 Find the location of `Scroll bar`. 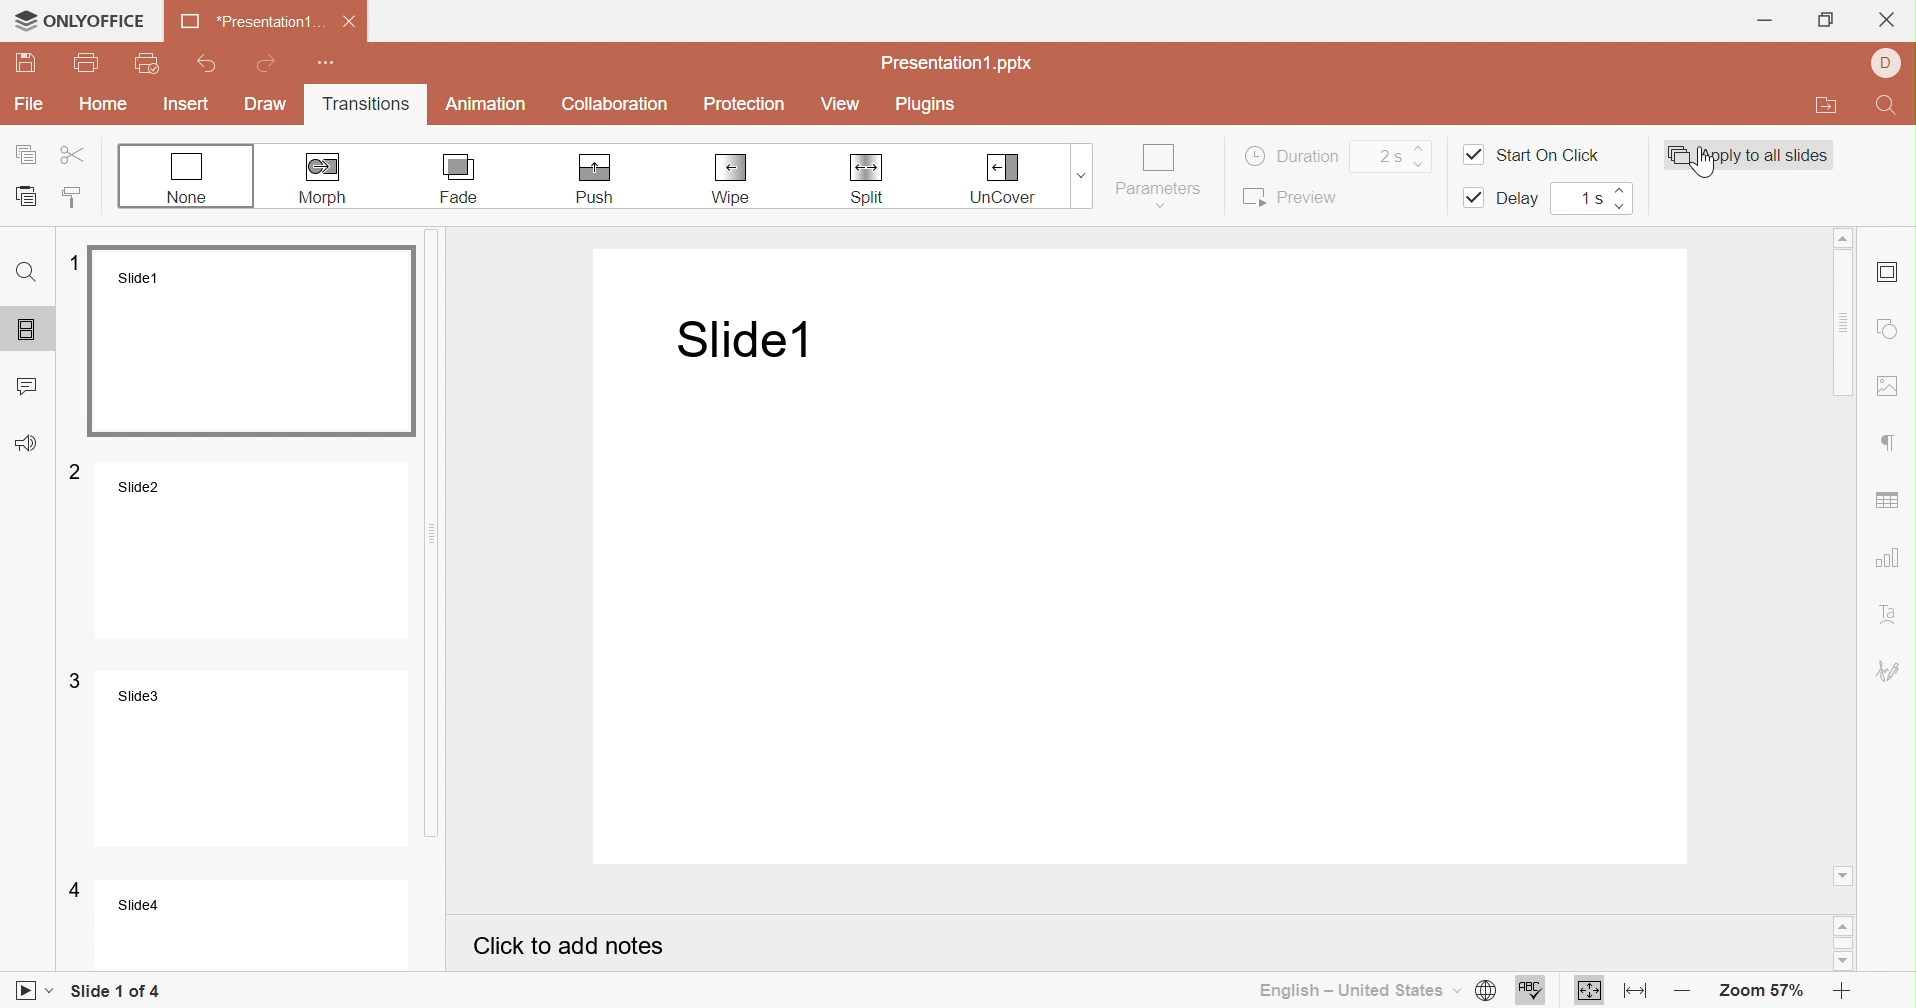

Scroll bar is located at coordinates (441, 532).